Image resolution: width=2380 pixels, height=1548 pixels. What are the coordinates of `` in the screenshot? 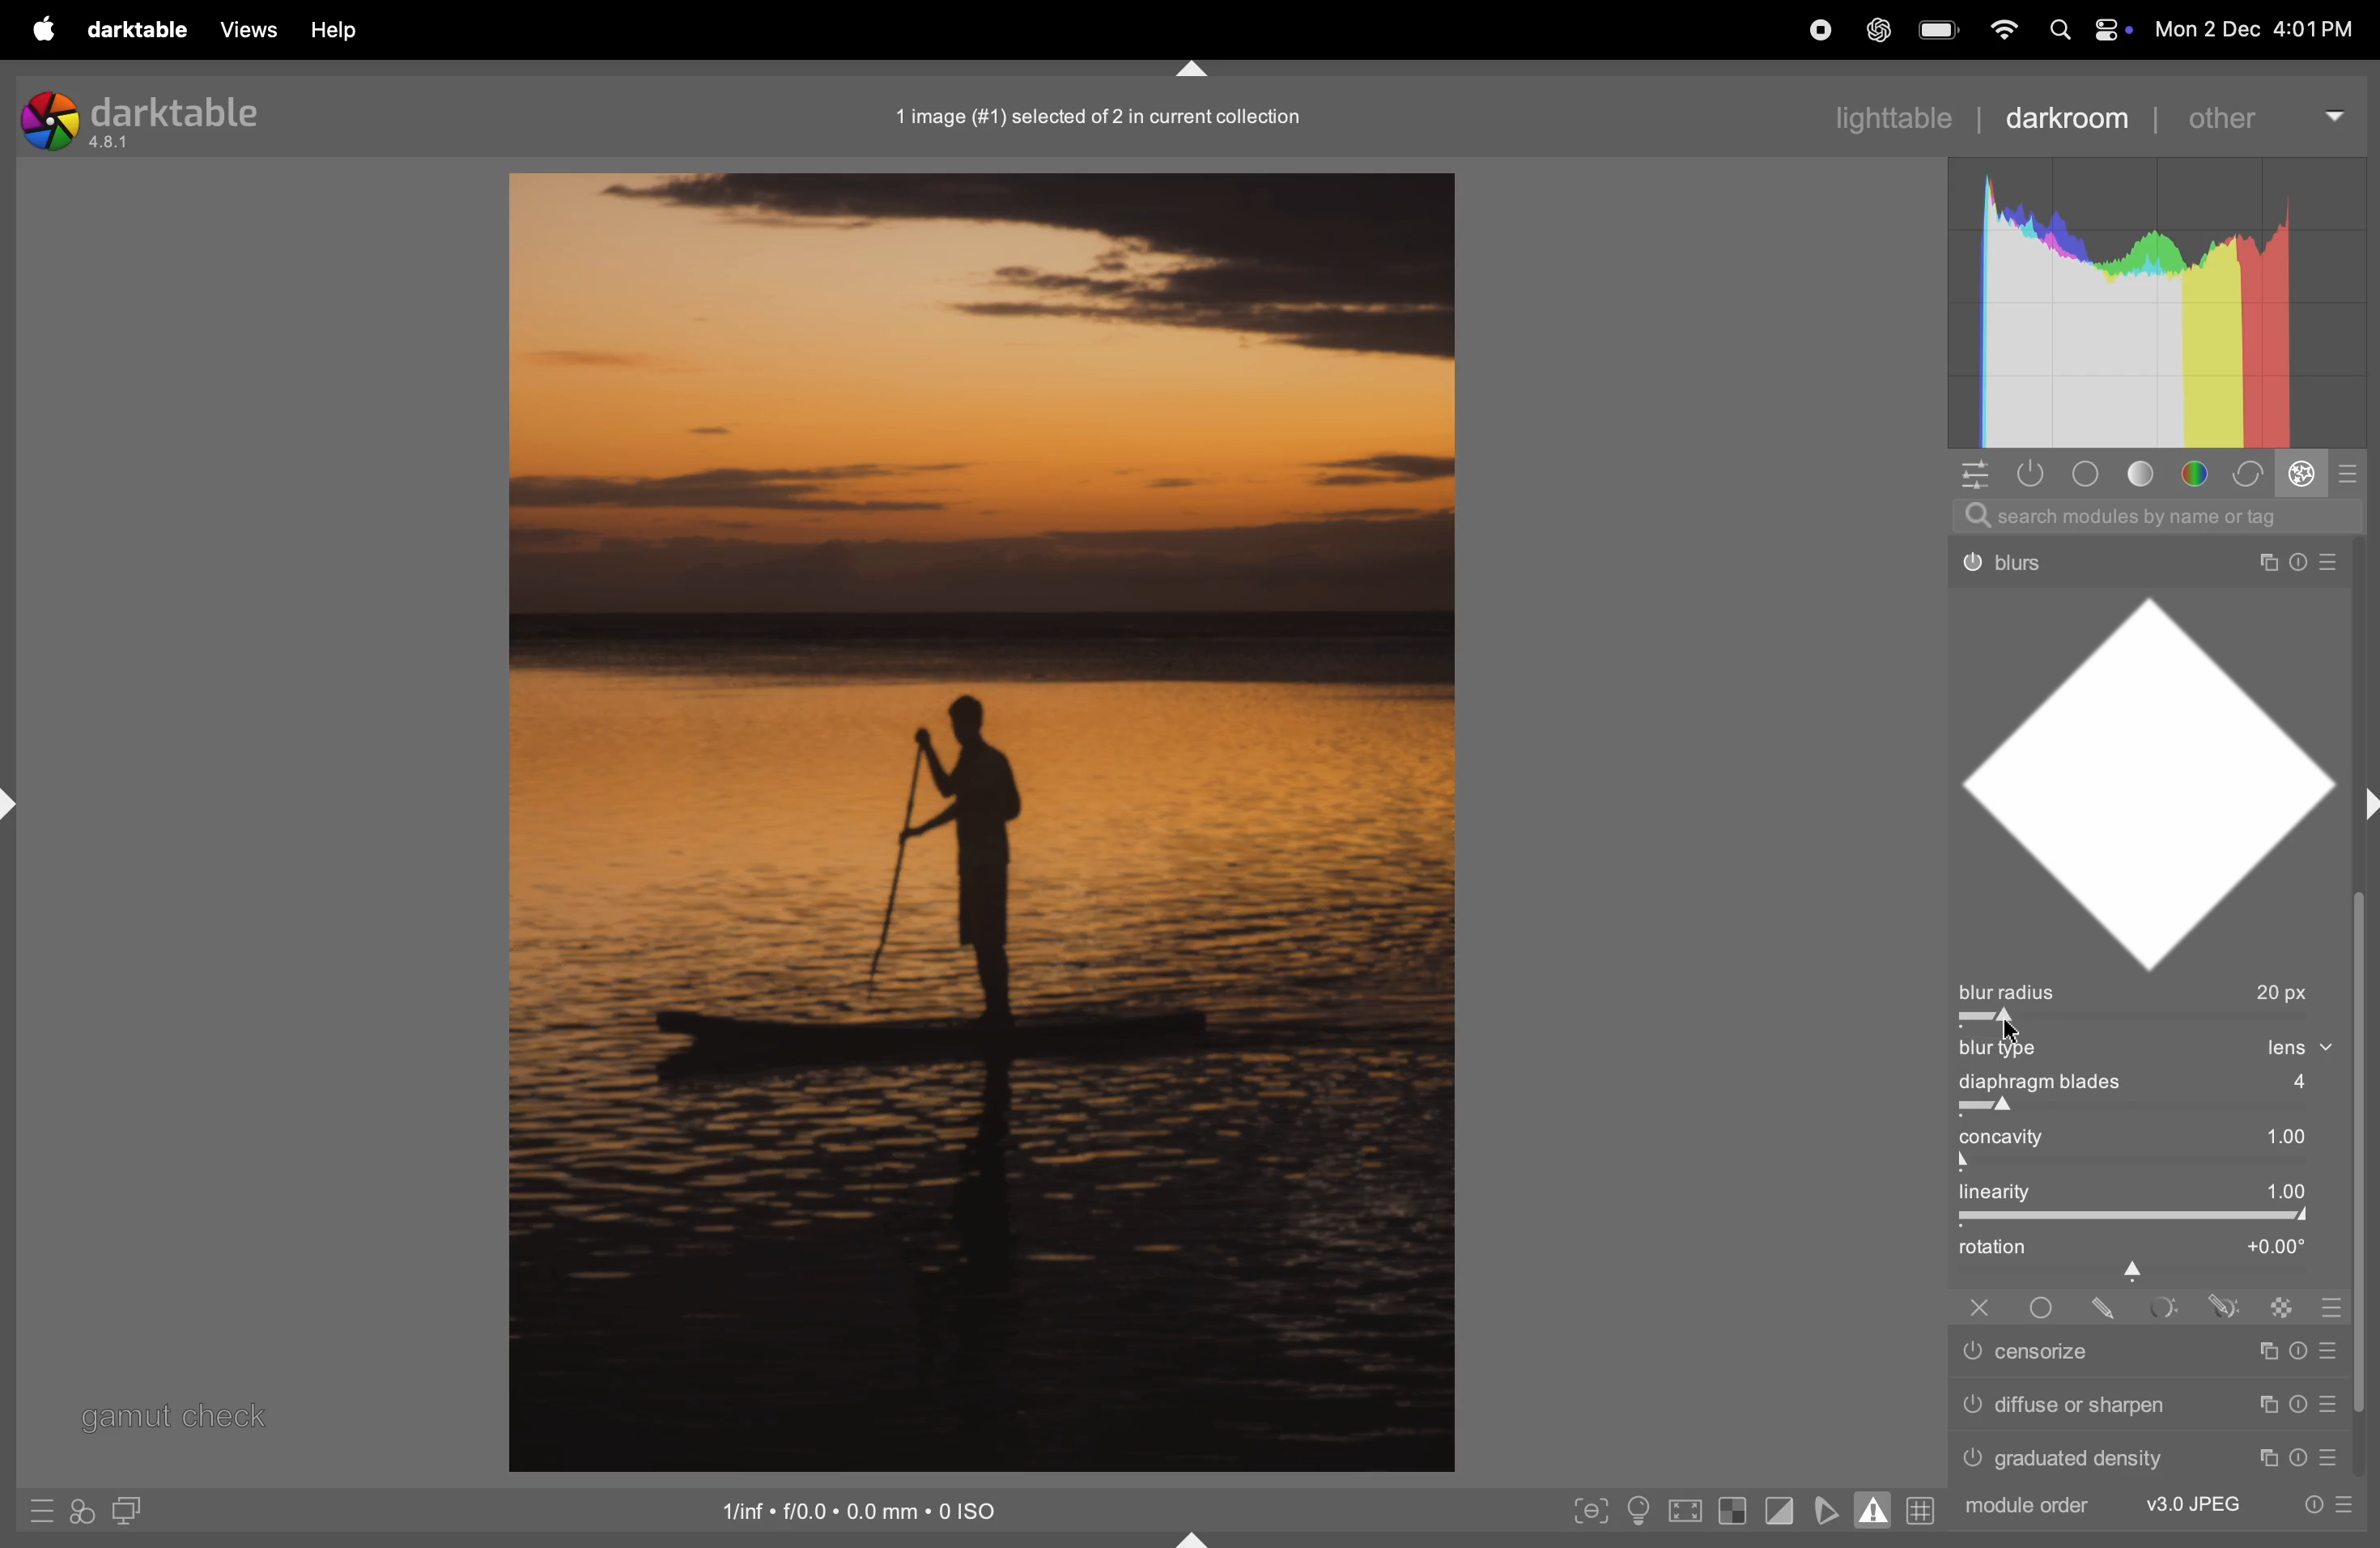 It's located at (2150, 1355).